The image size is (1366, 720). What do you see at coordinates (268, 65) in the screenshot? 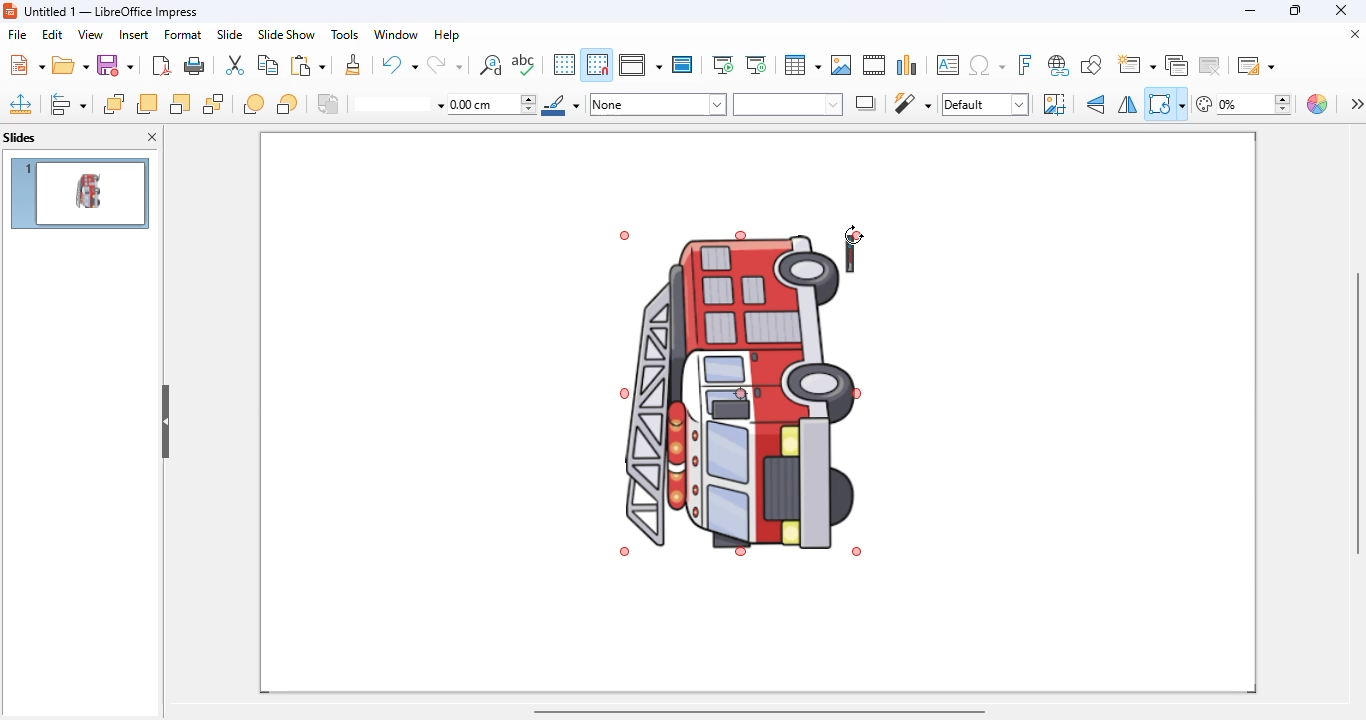
I see `copy` at bounding box center [268, 65].